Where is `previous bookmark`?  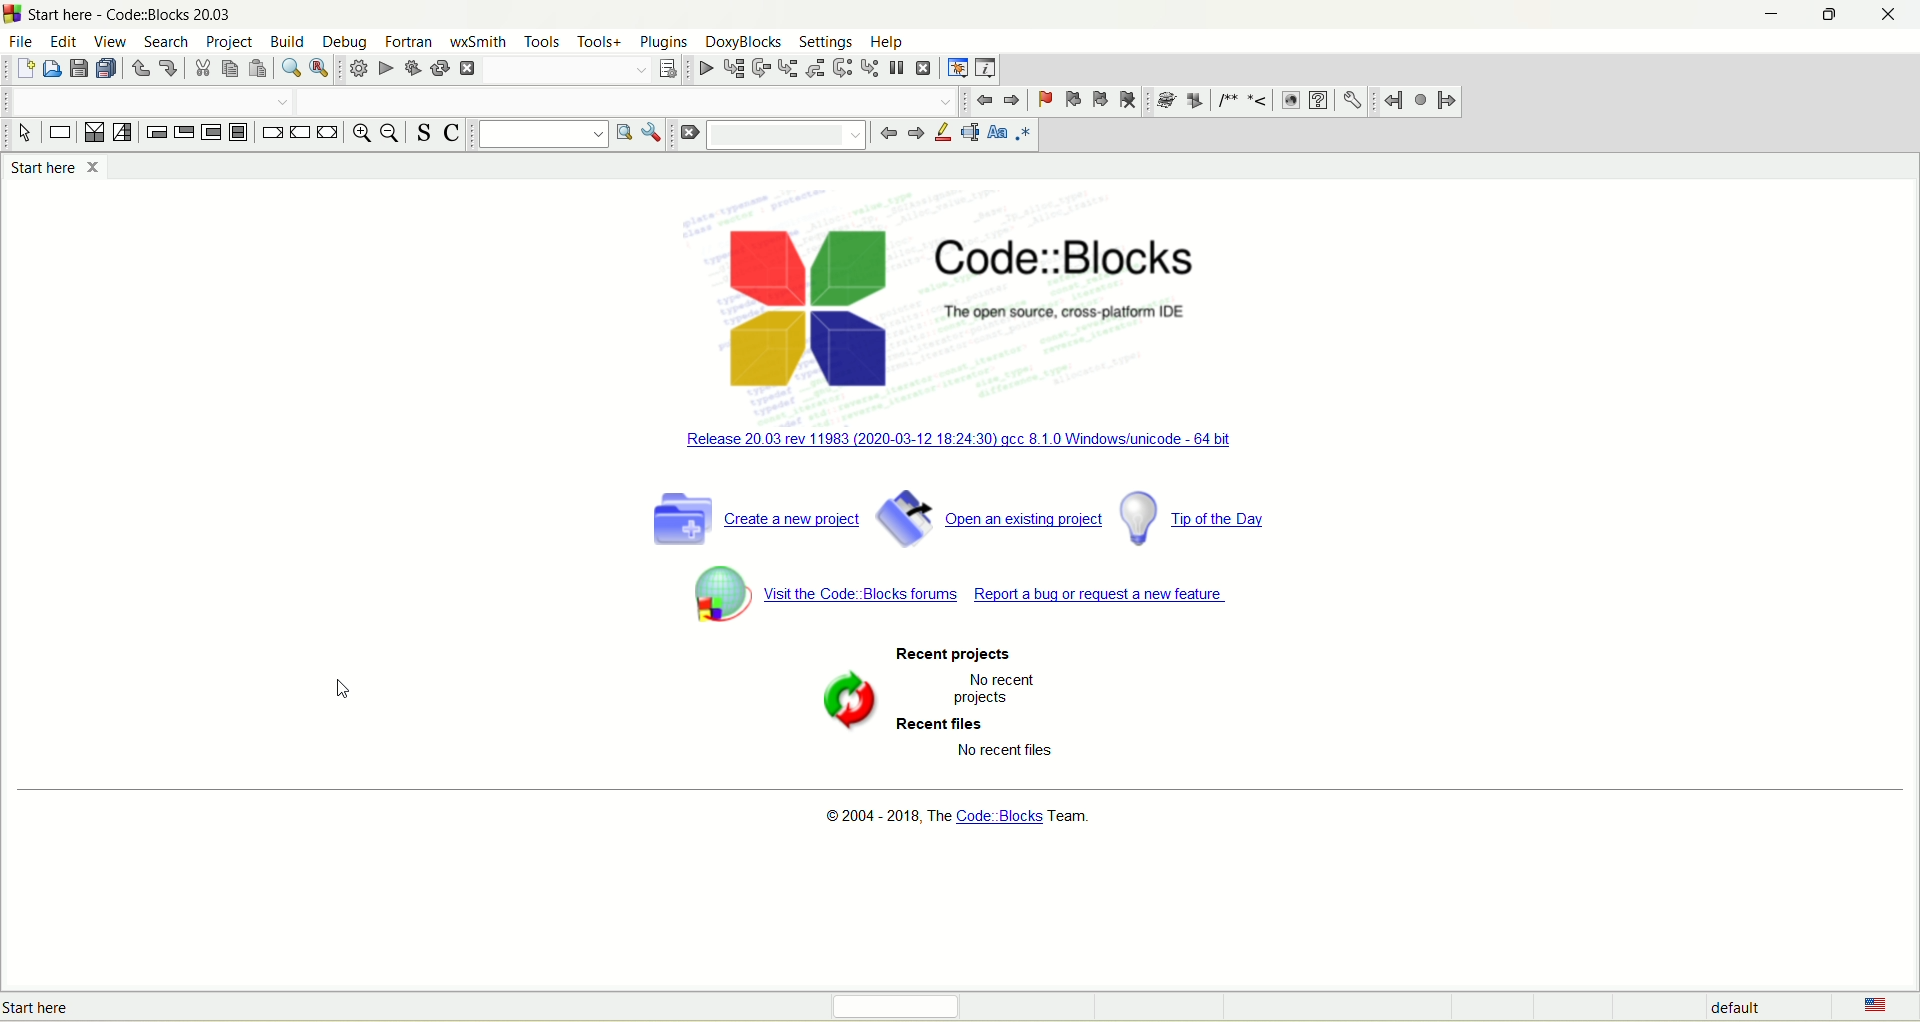 previous bookmark is located at coordinates (1072, 99).